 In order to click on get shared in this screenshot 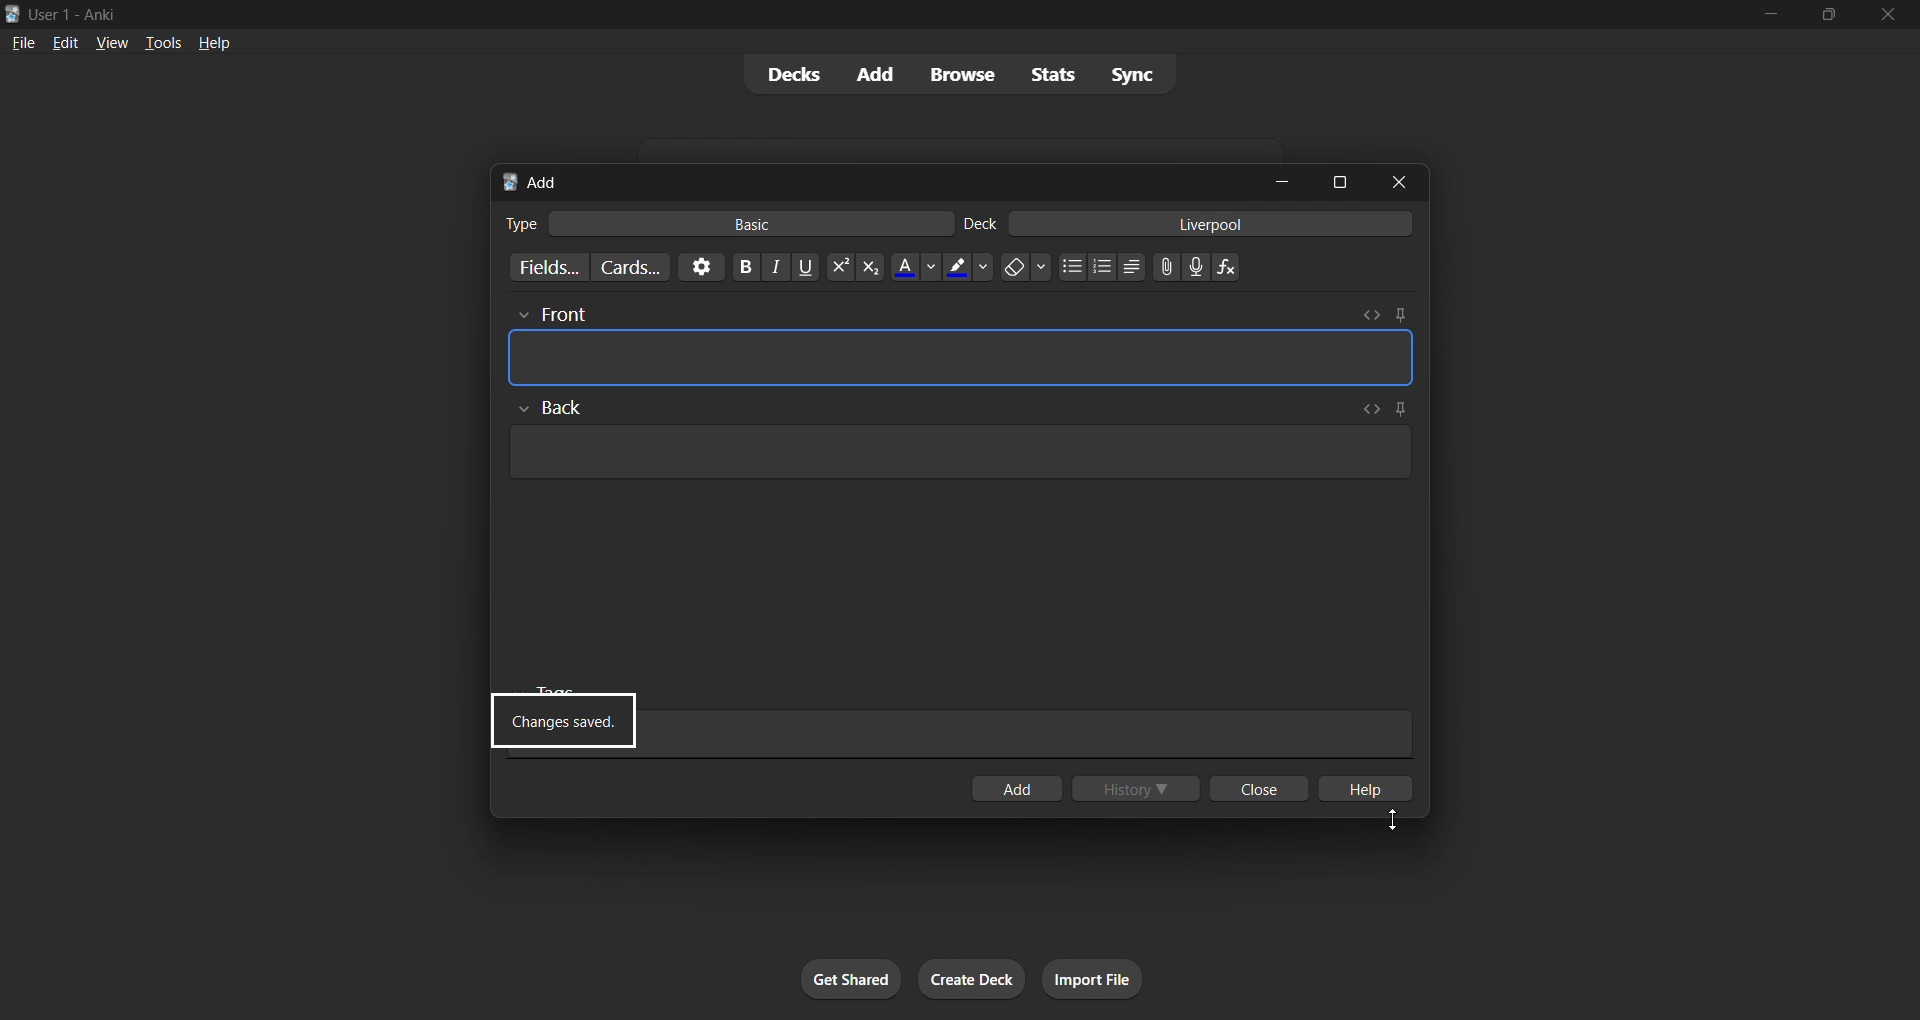, I will do `click(847, 978)`.